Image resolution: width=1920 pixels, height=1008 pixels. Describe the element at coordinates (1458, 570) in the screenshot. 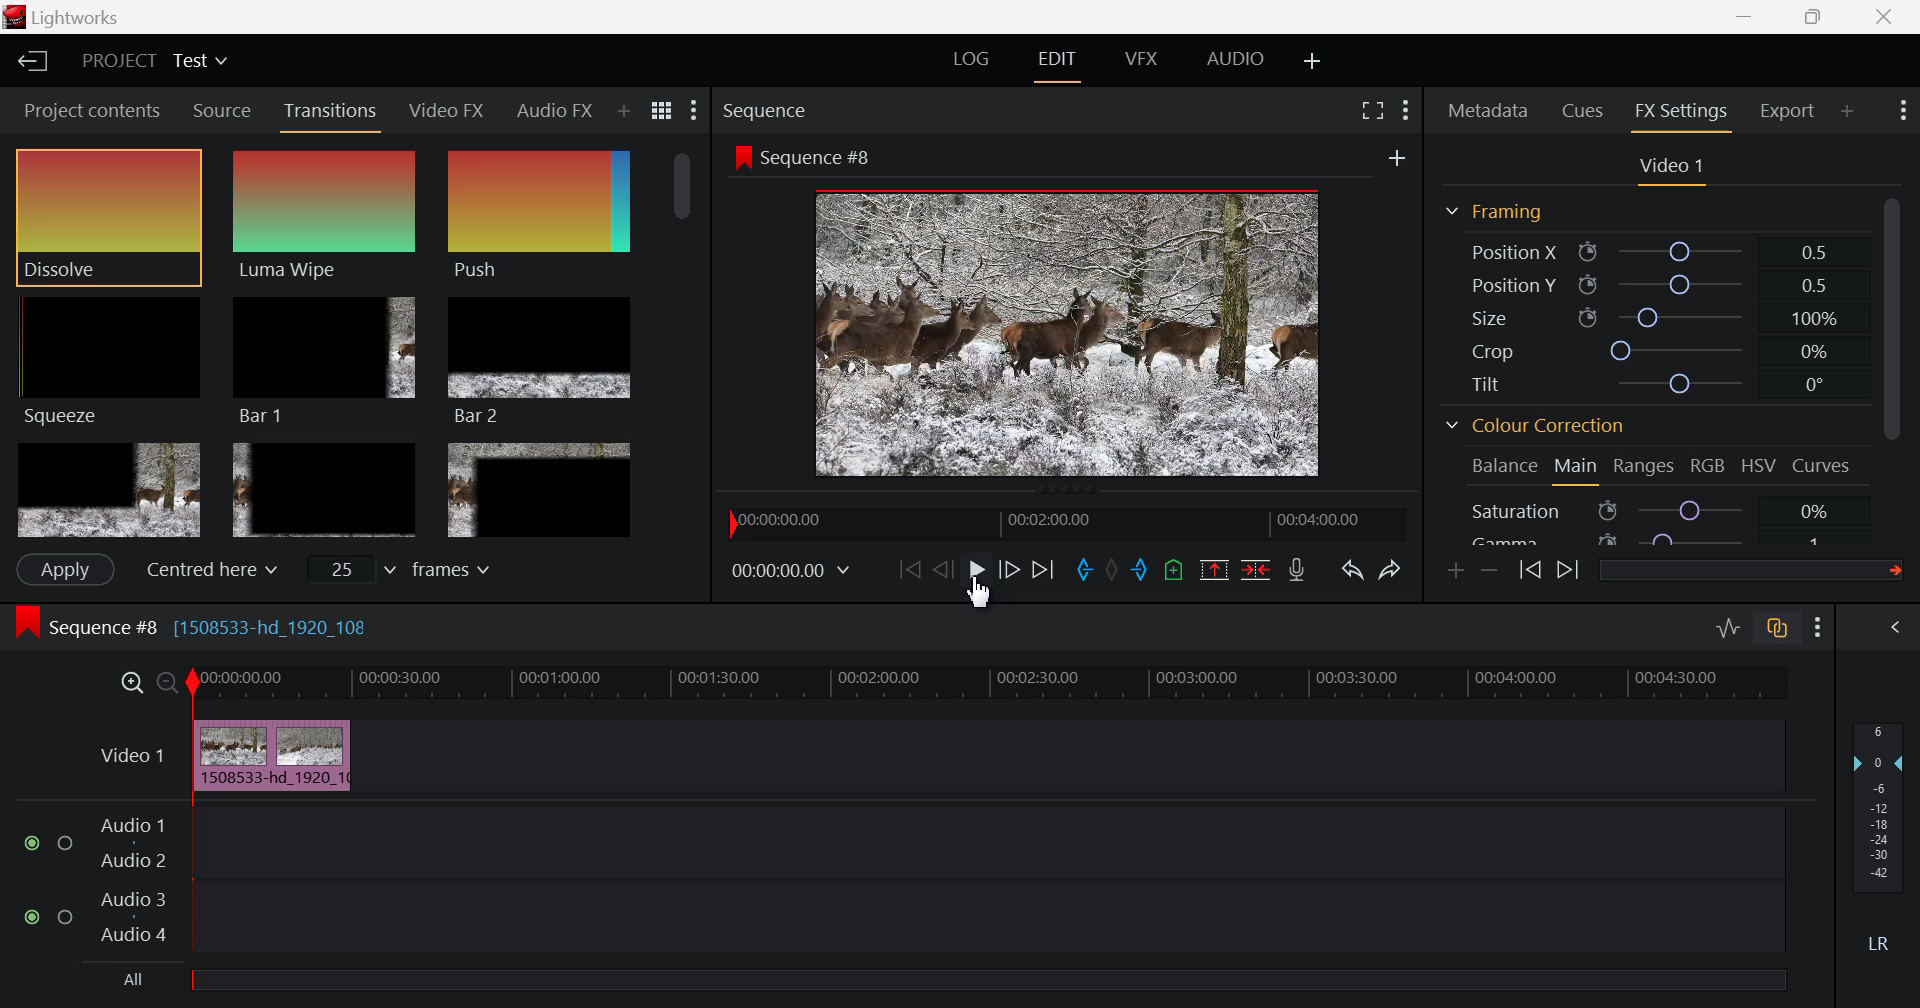

I see `Add keyframe` at that location.